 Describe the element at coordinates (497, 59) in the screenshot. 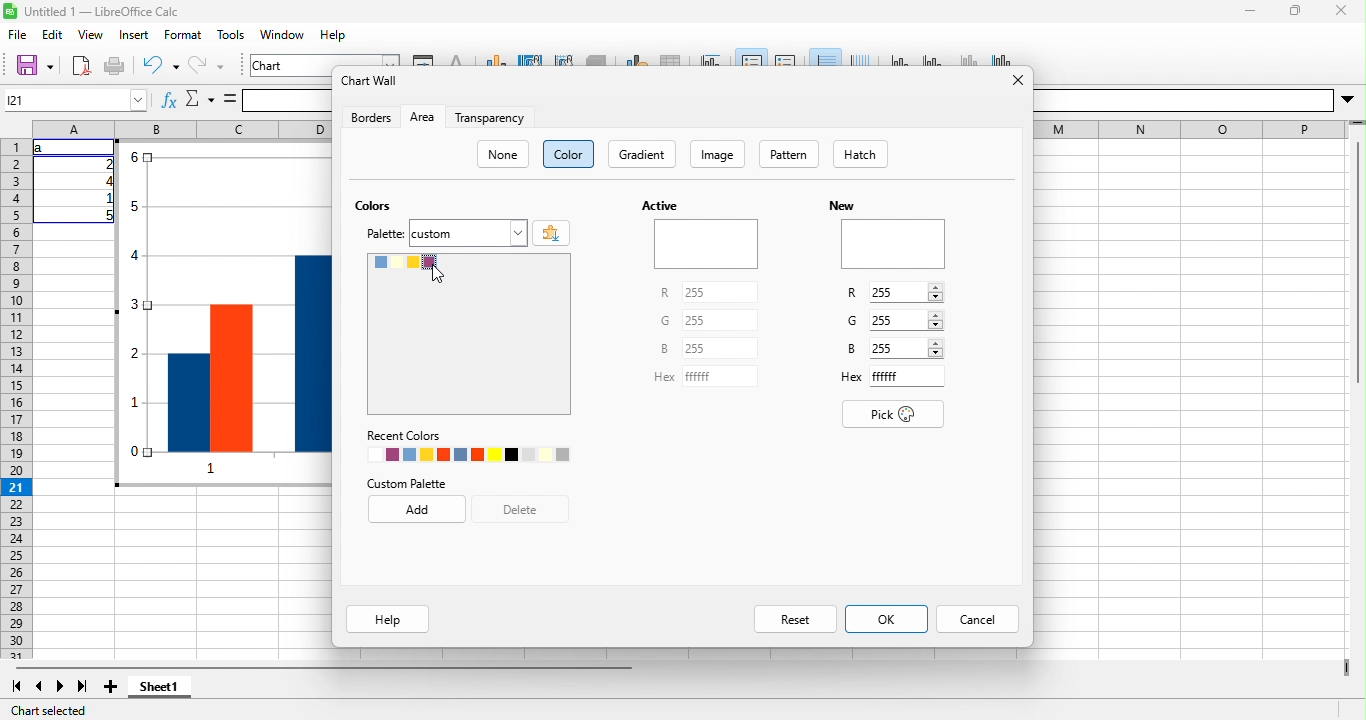

I see `chart type` at that location.